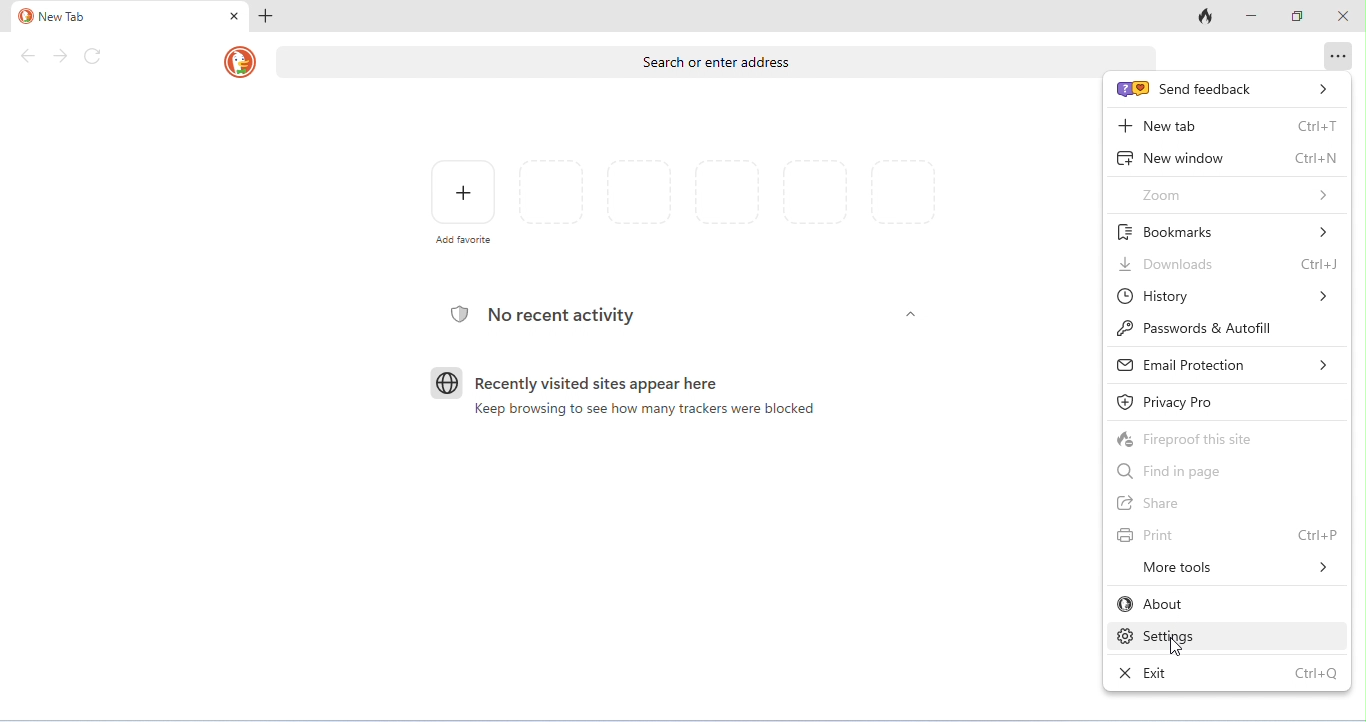  Describe the element at coordinates (1177, 645) in the screenshot. I see `cursor movement` at that location.